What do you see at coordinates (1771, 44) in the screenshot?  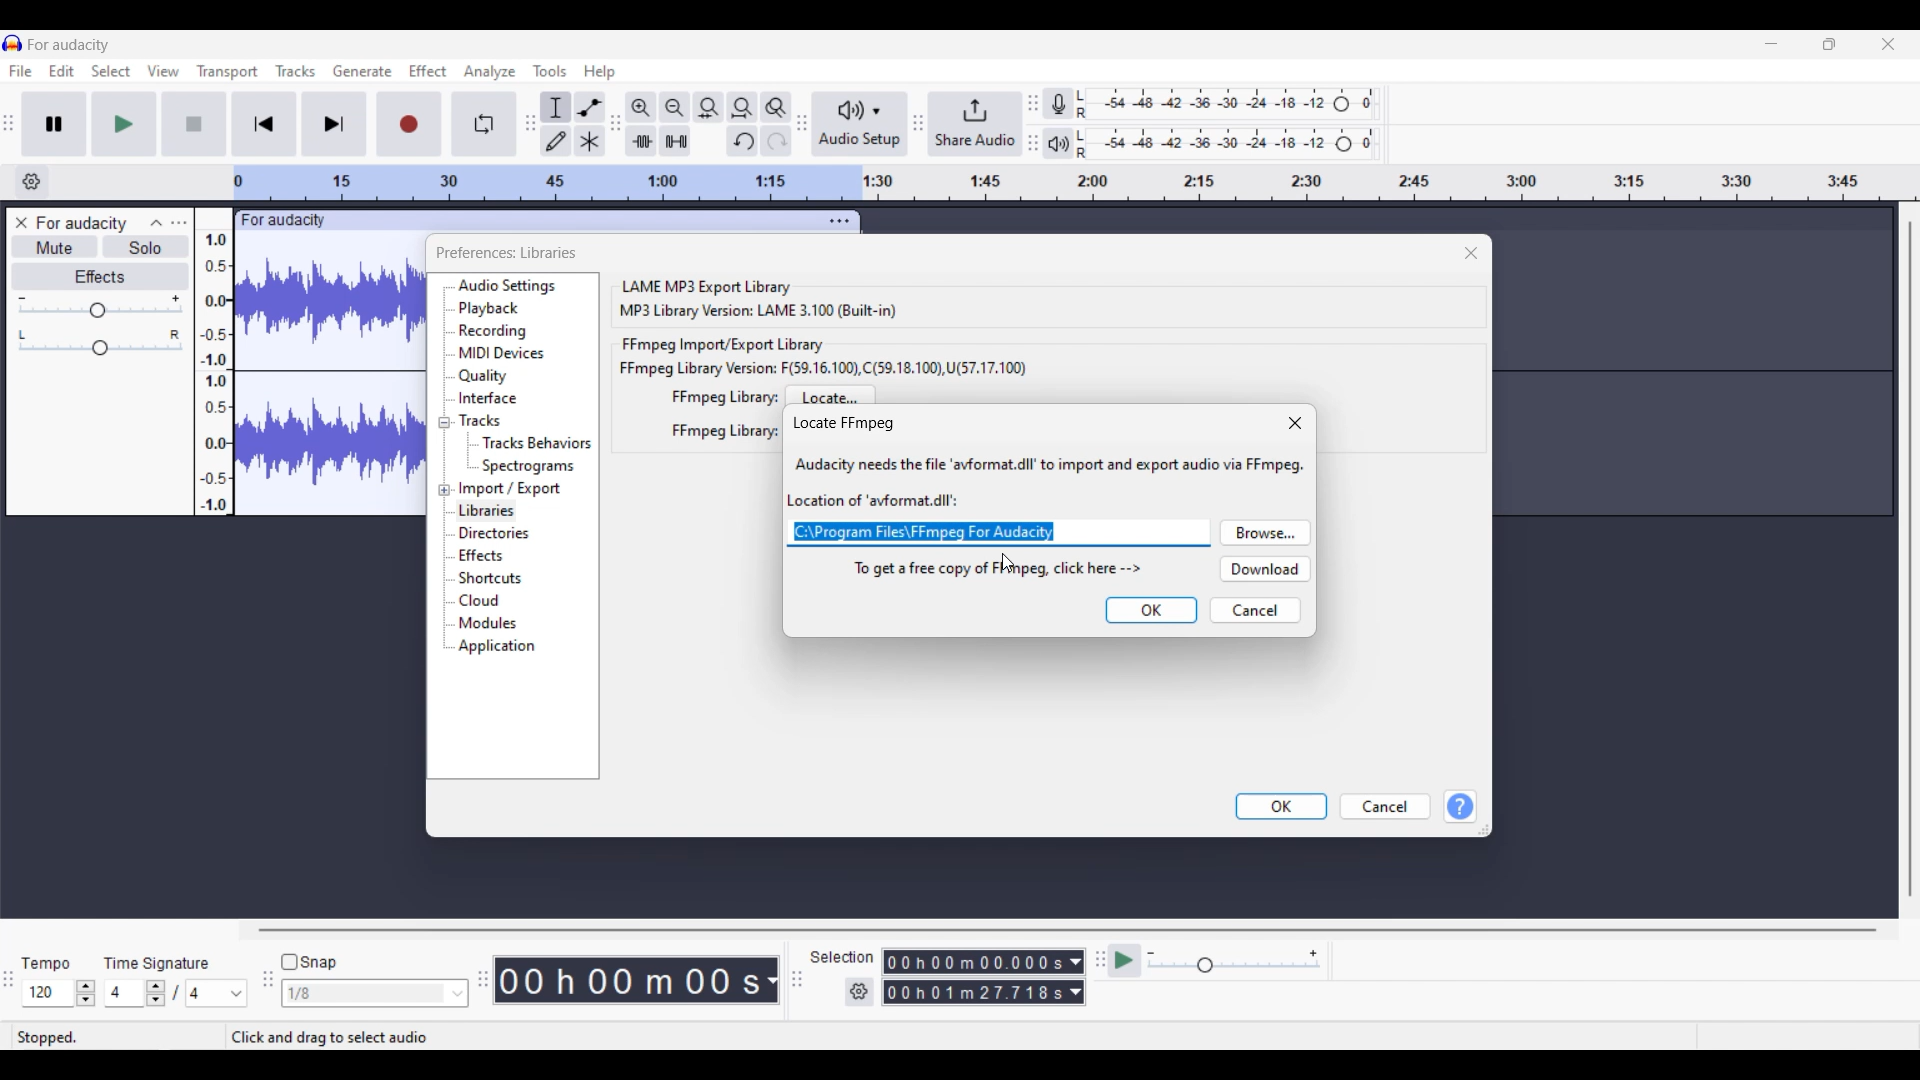 I see `Minimize` at bounding box center [1771, 44].